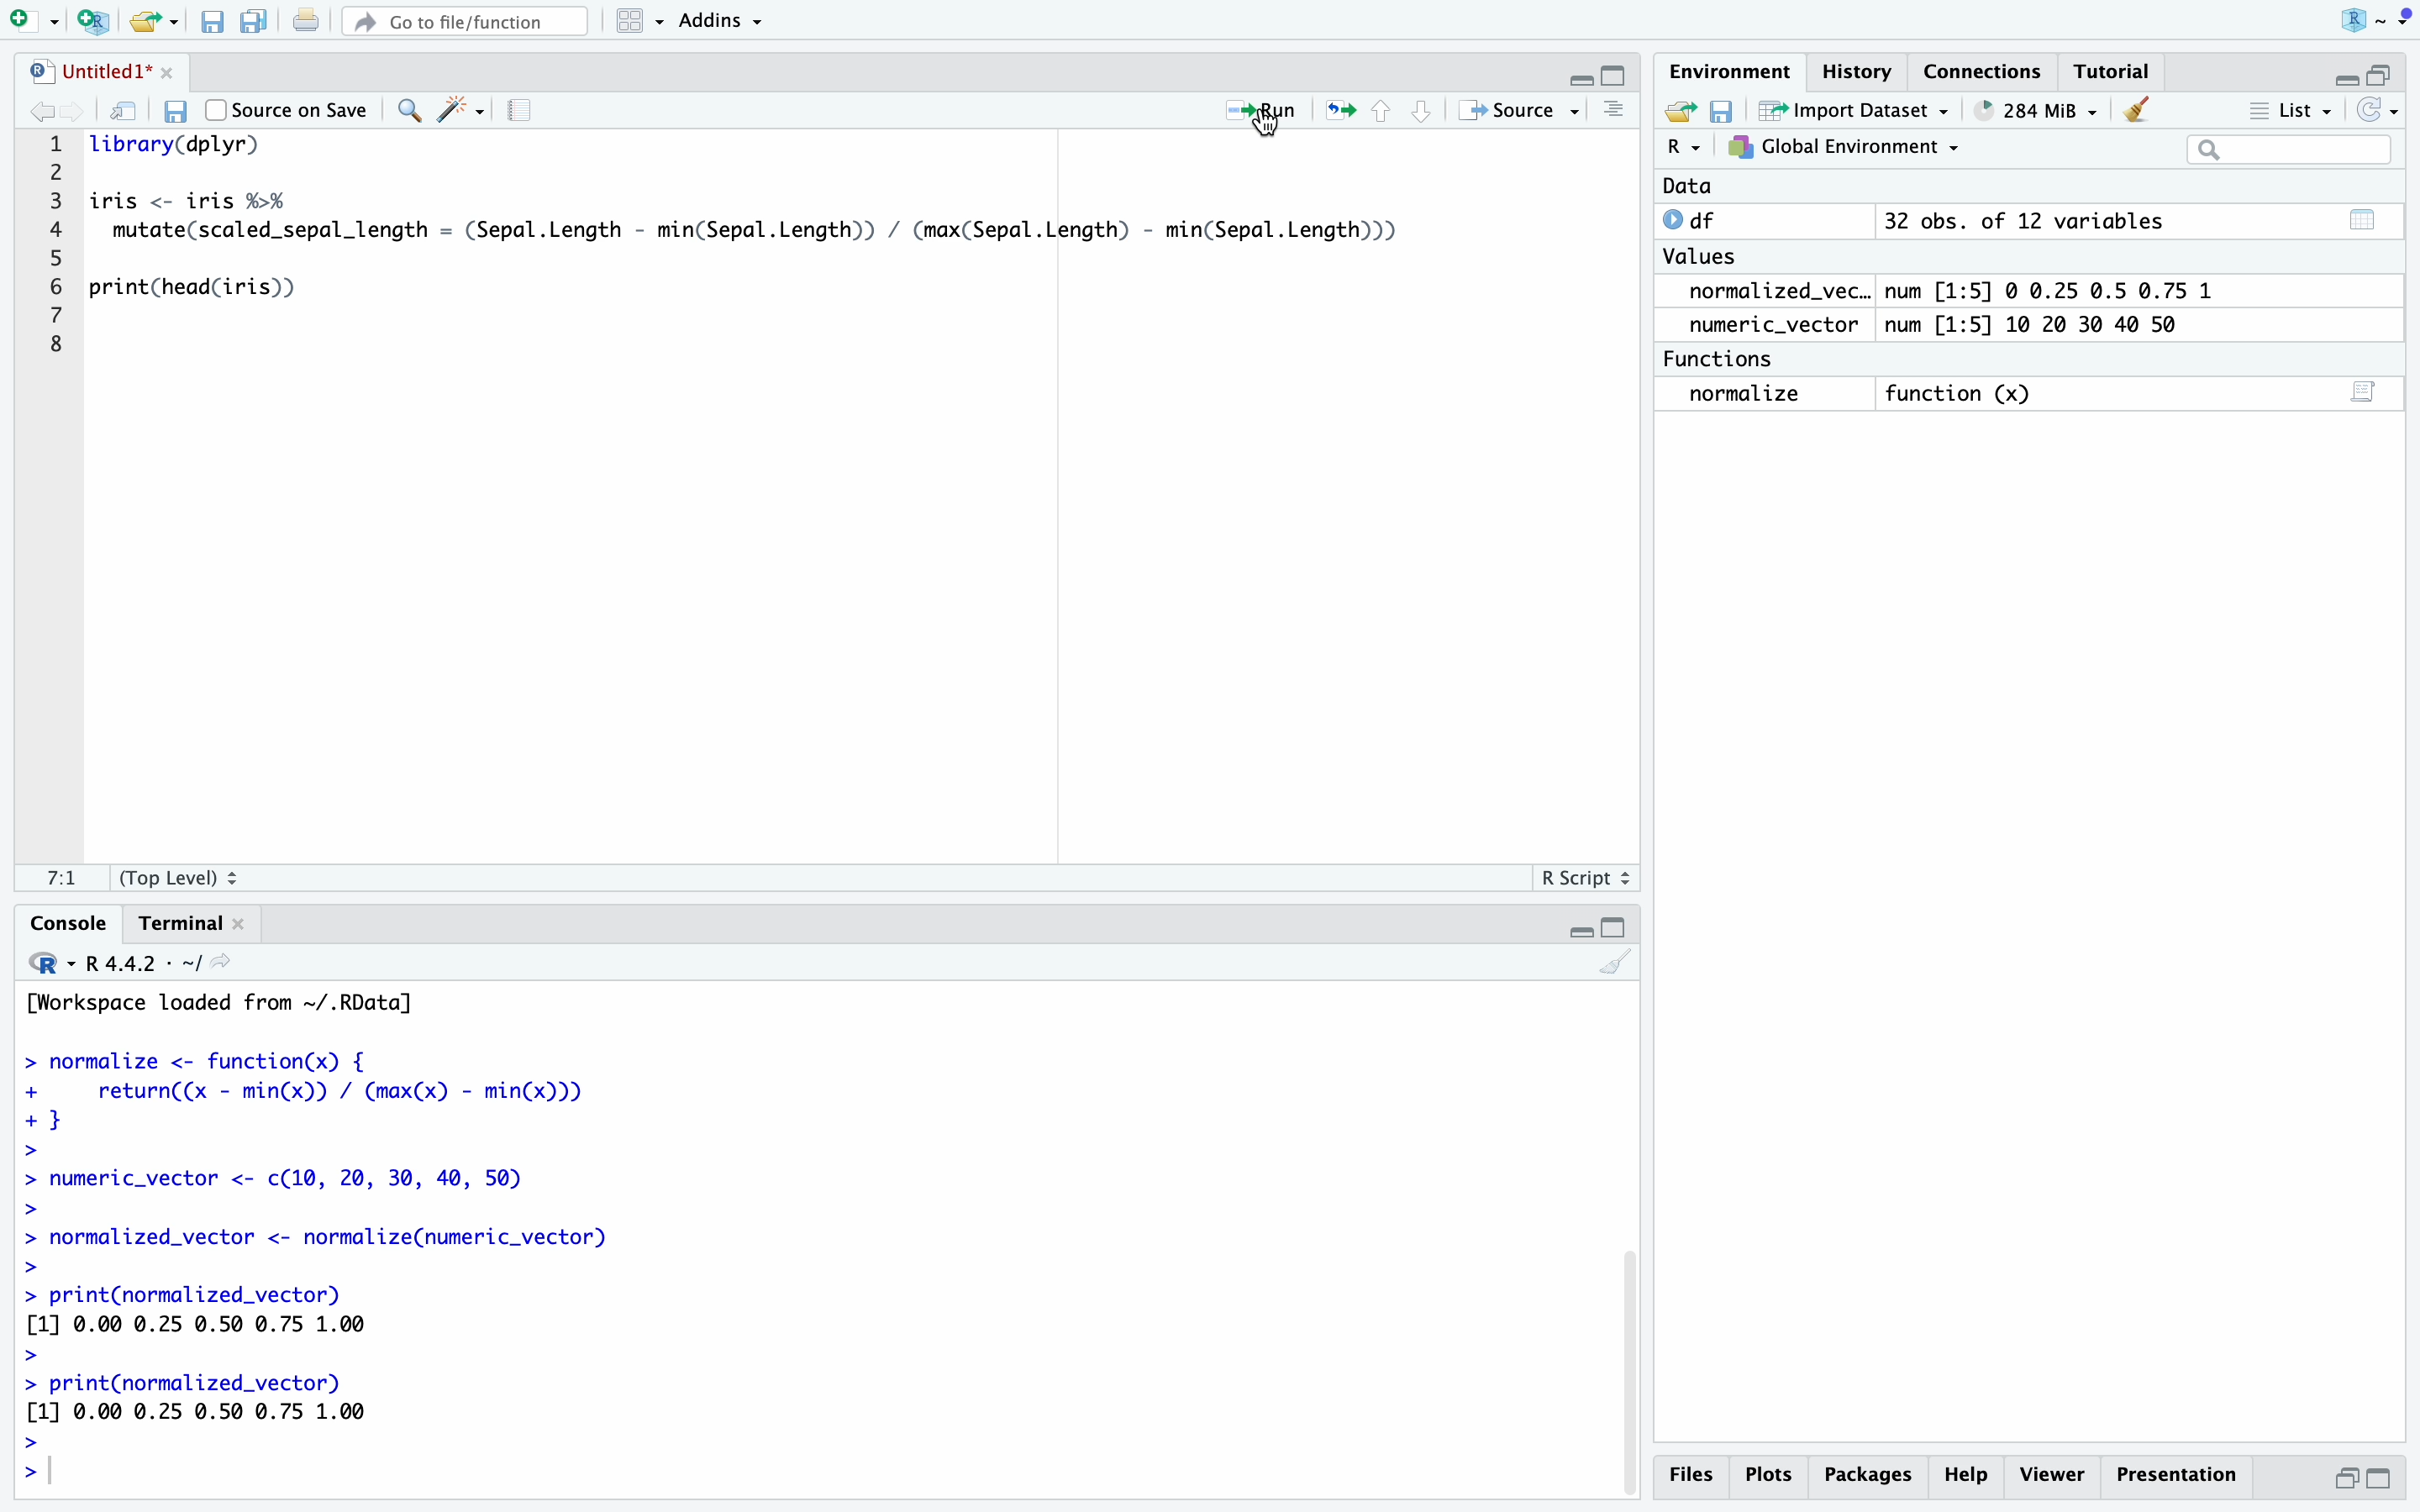 Image resolution: width=2420 pixels, height=1512 pixels. I want to click on Front, so click(82, 110).